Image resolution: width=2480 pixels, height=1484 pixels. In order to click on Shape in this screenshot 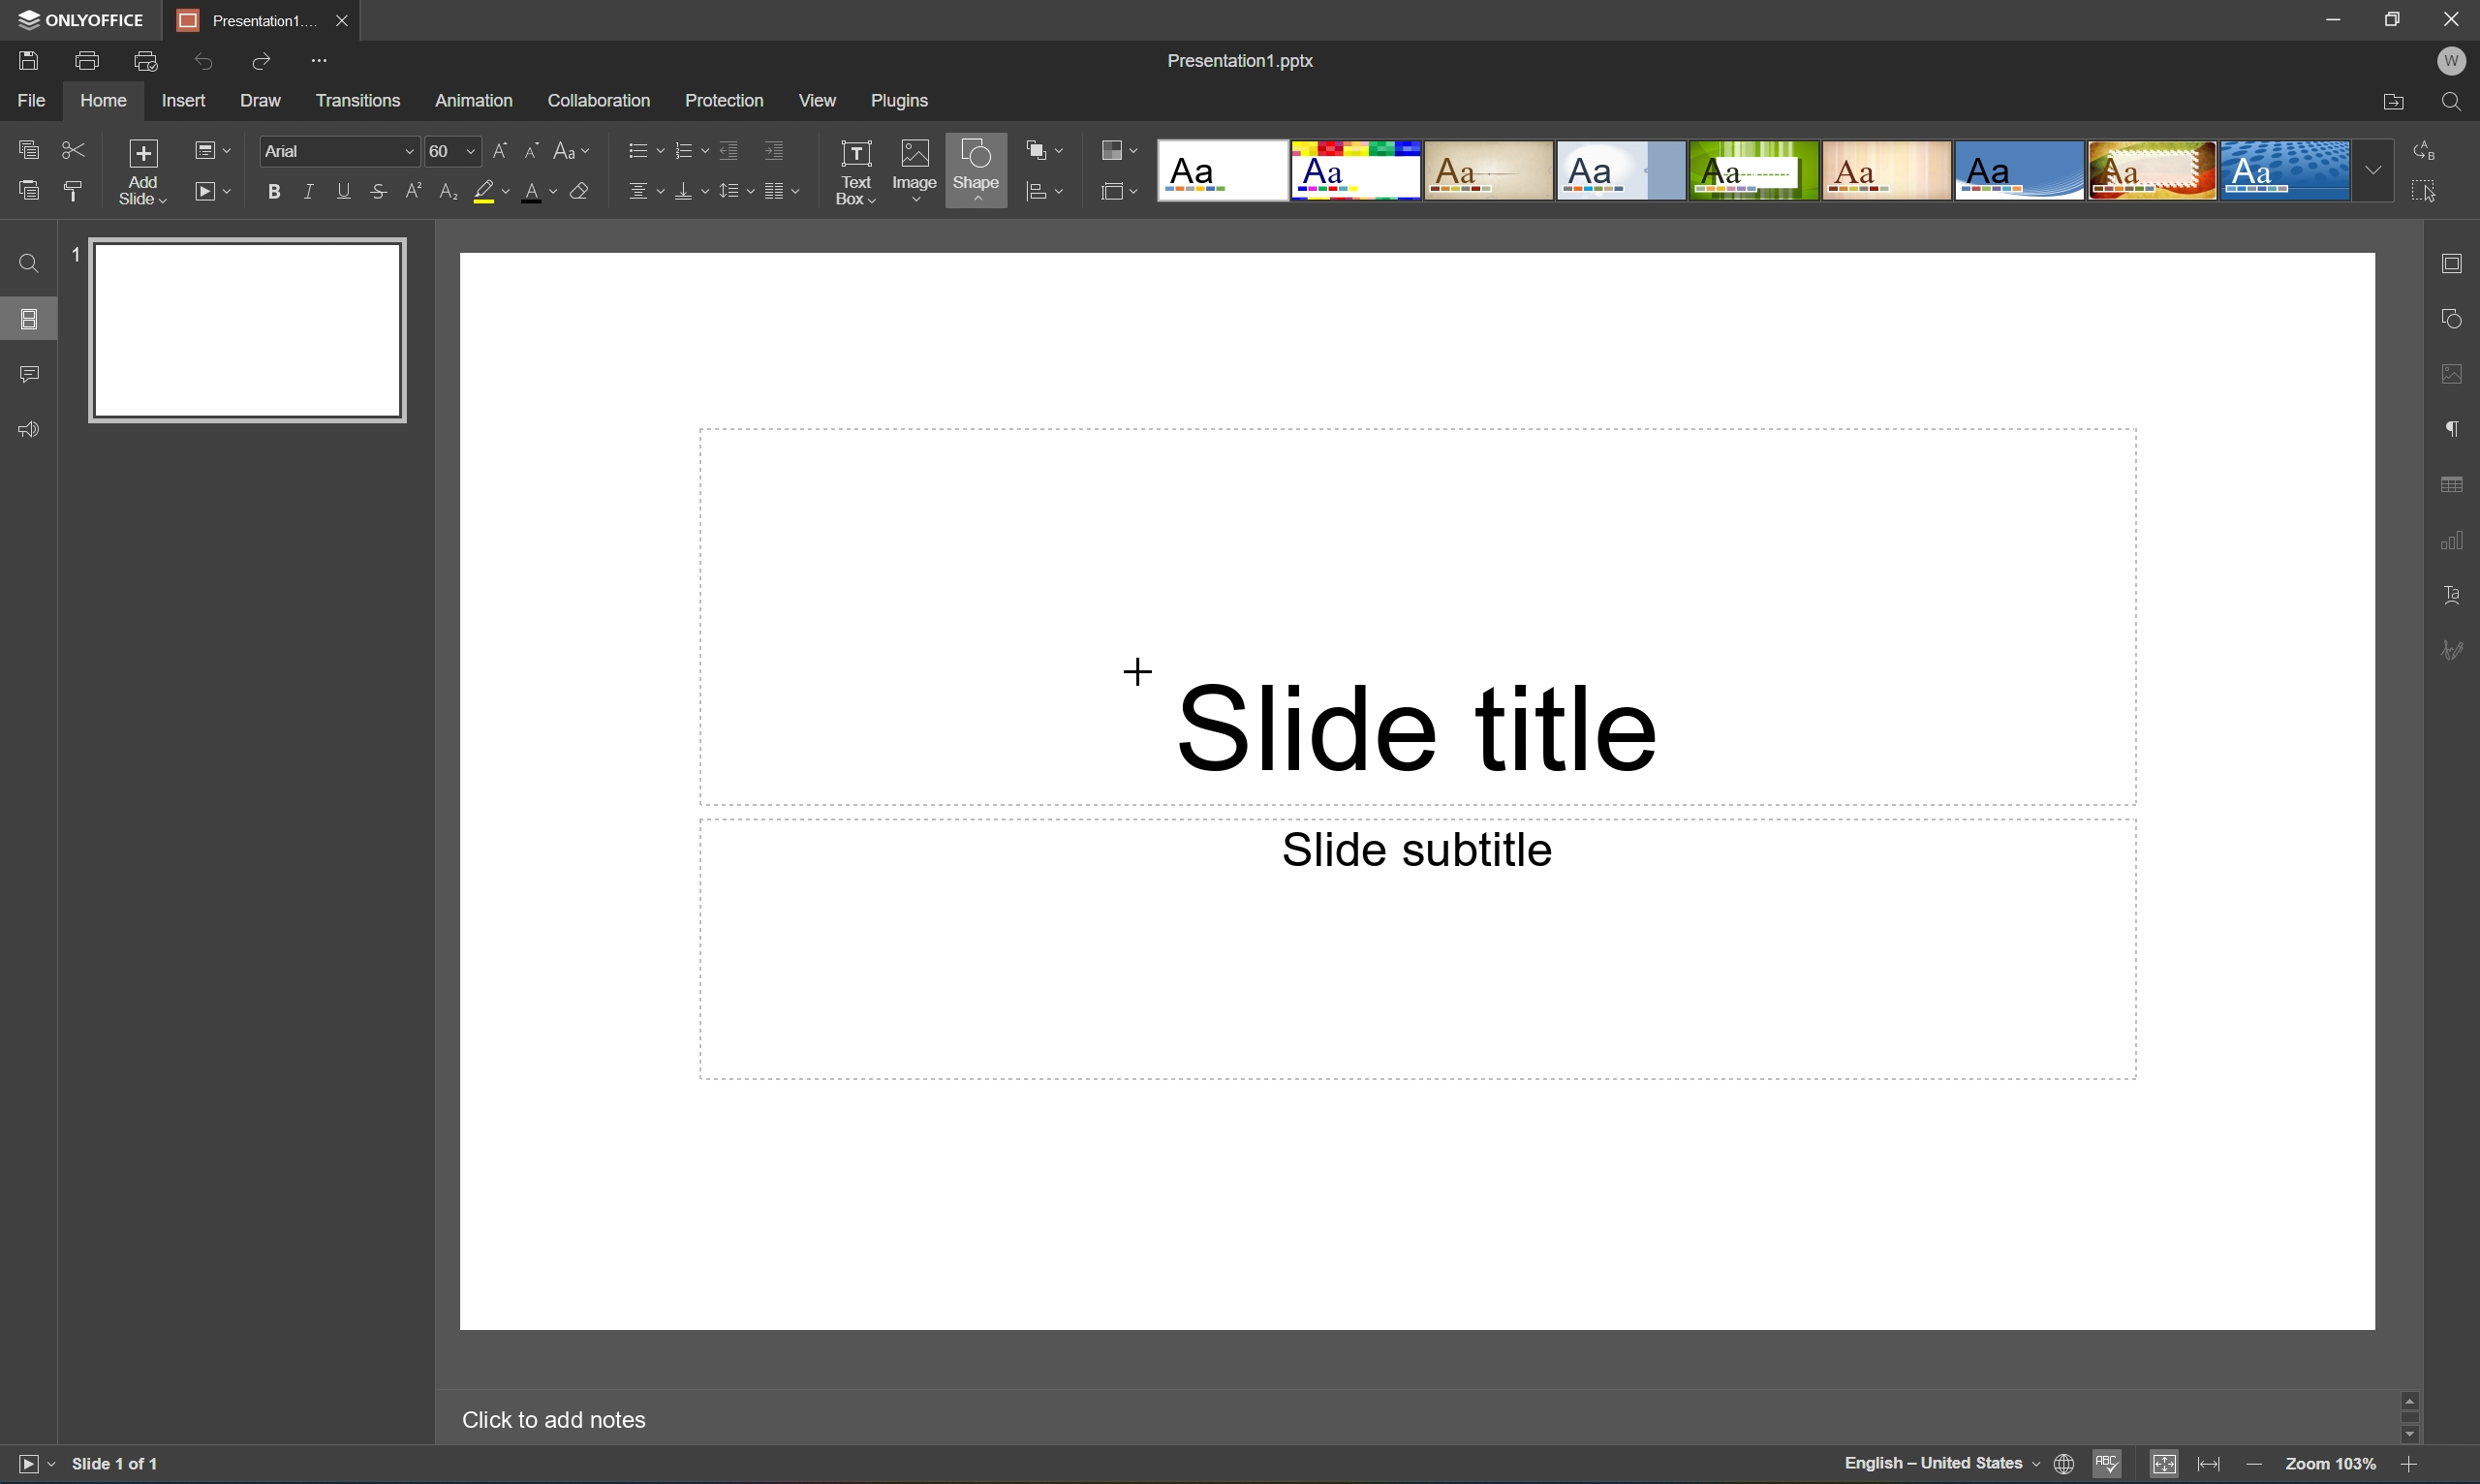, I will do `click(974, 172)`.